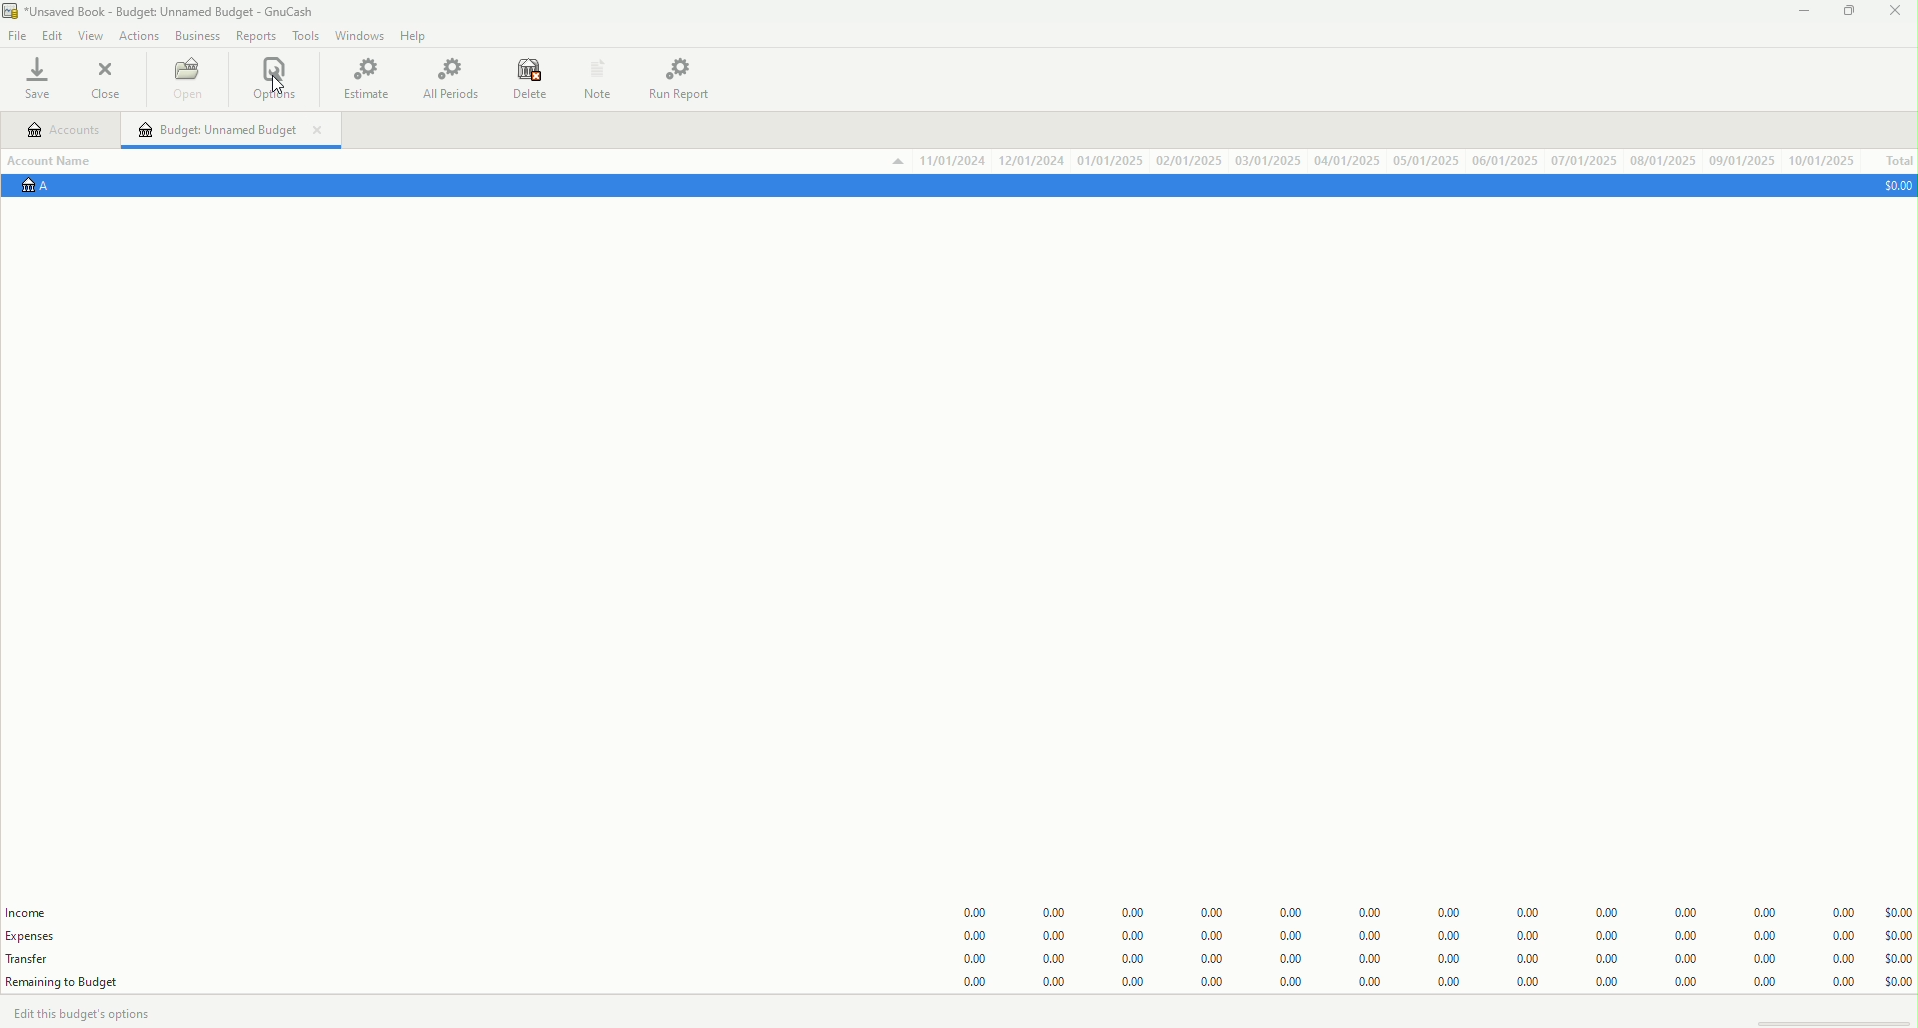  I want to click on Minimize, so click(1801, 15).